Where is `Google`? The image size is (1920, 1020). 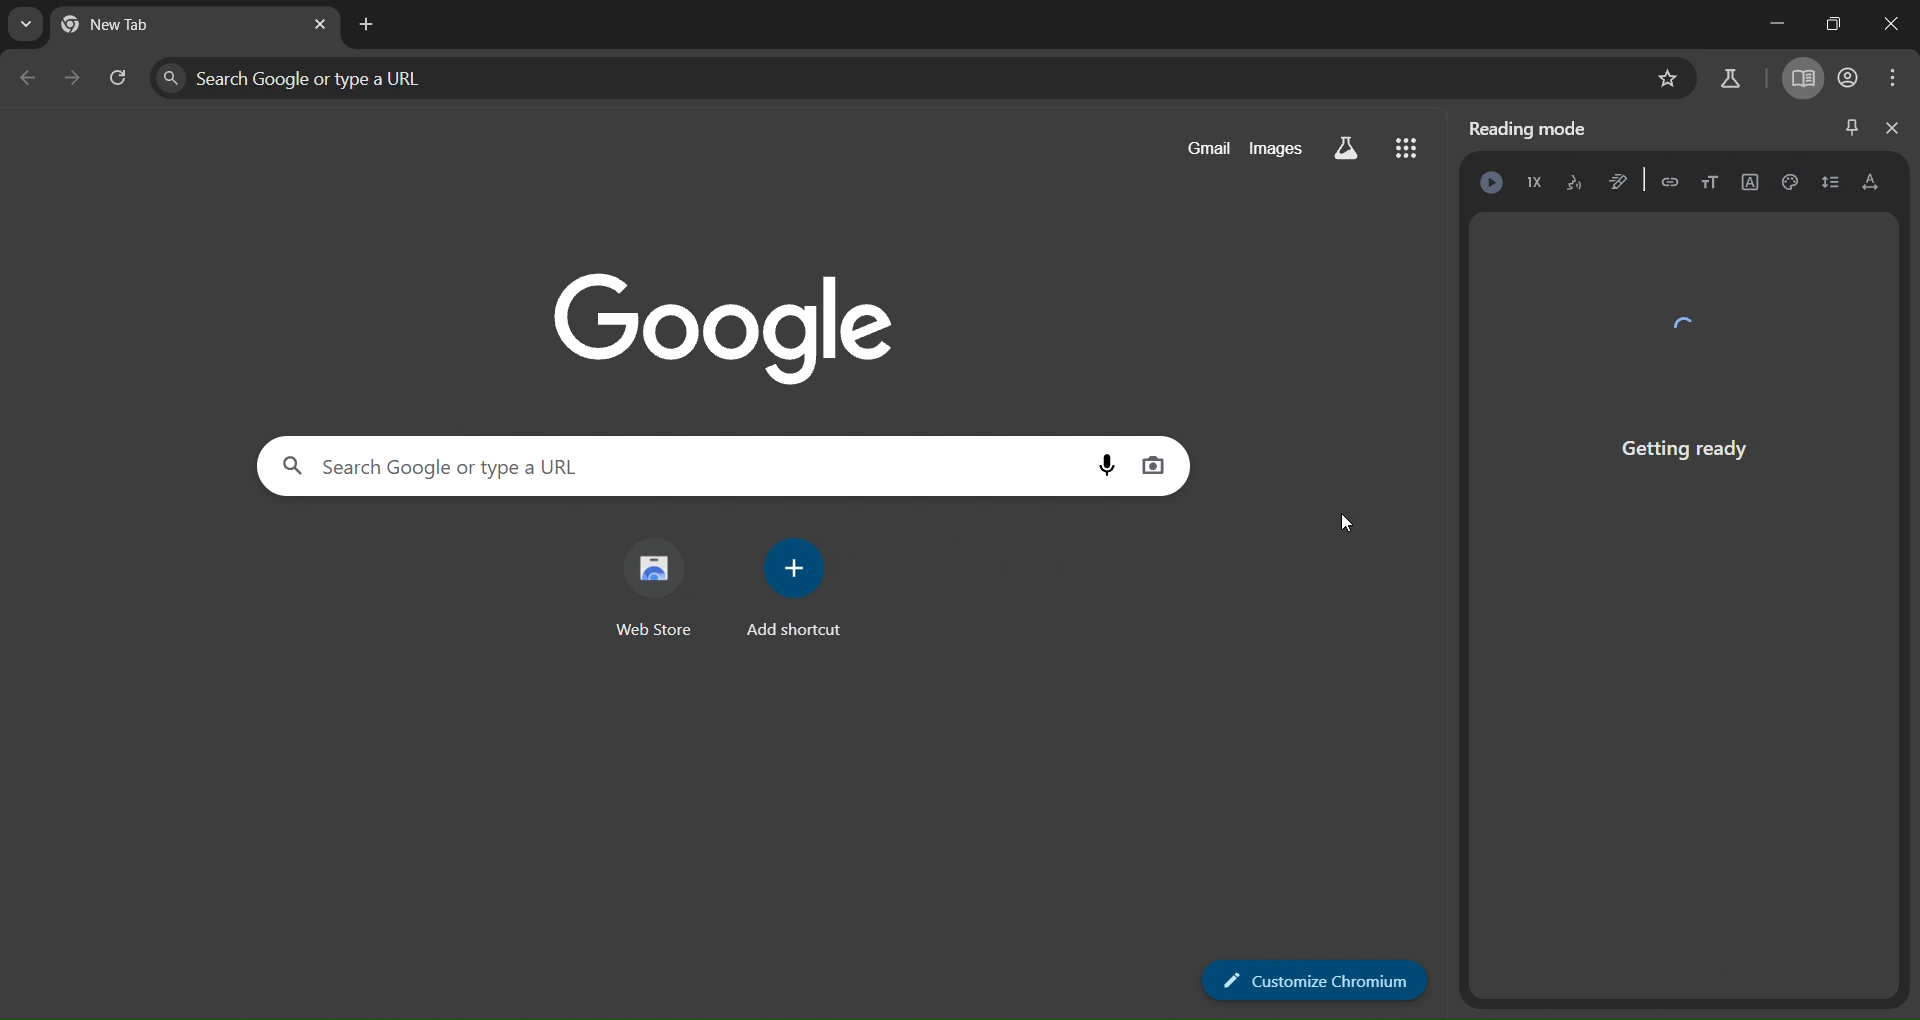 Google is located at coordinates (722, 307).